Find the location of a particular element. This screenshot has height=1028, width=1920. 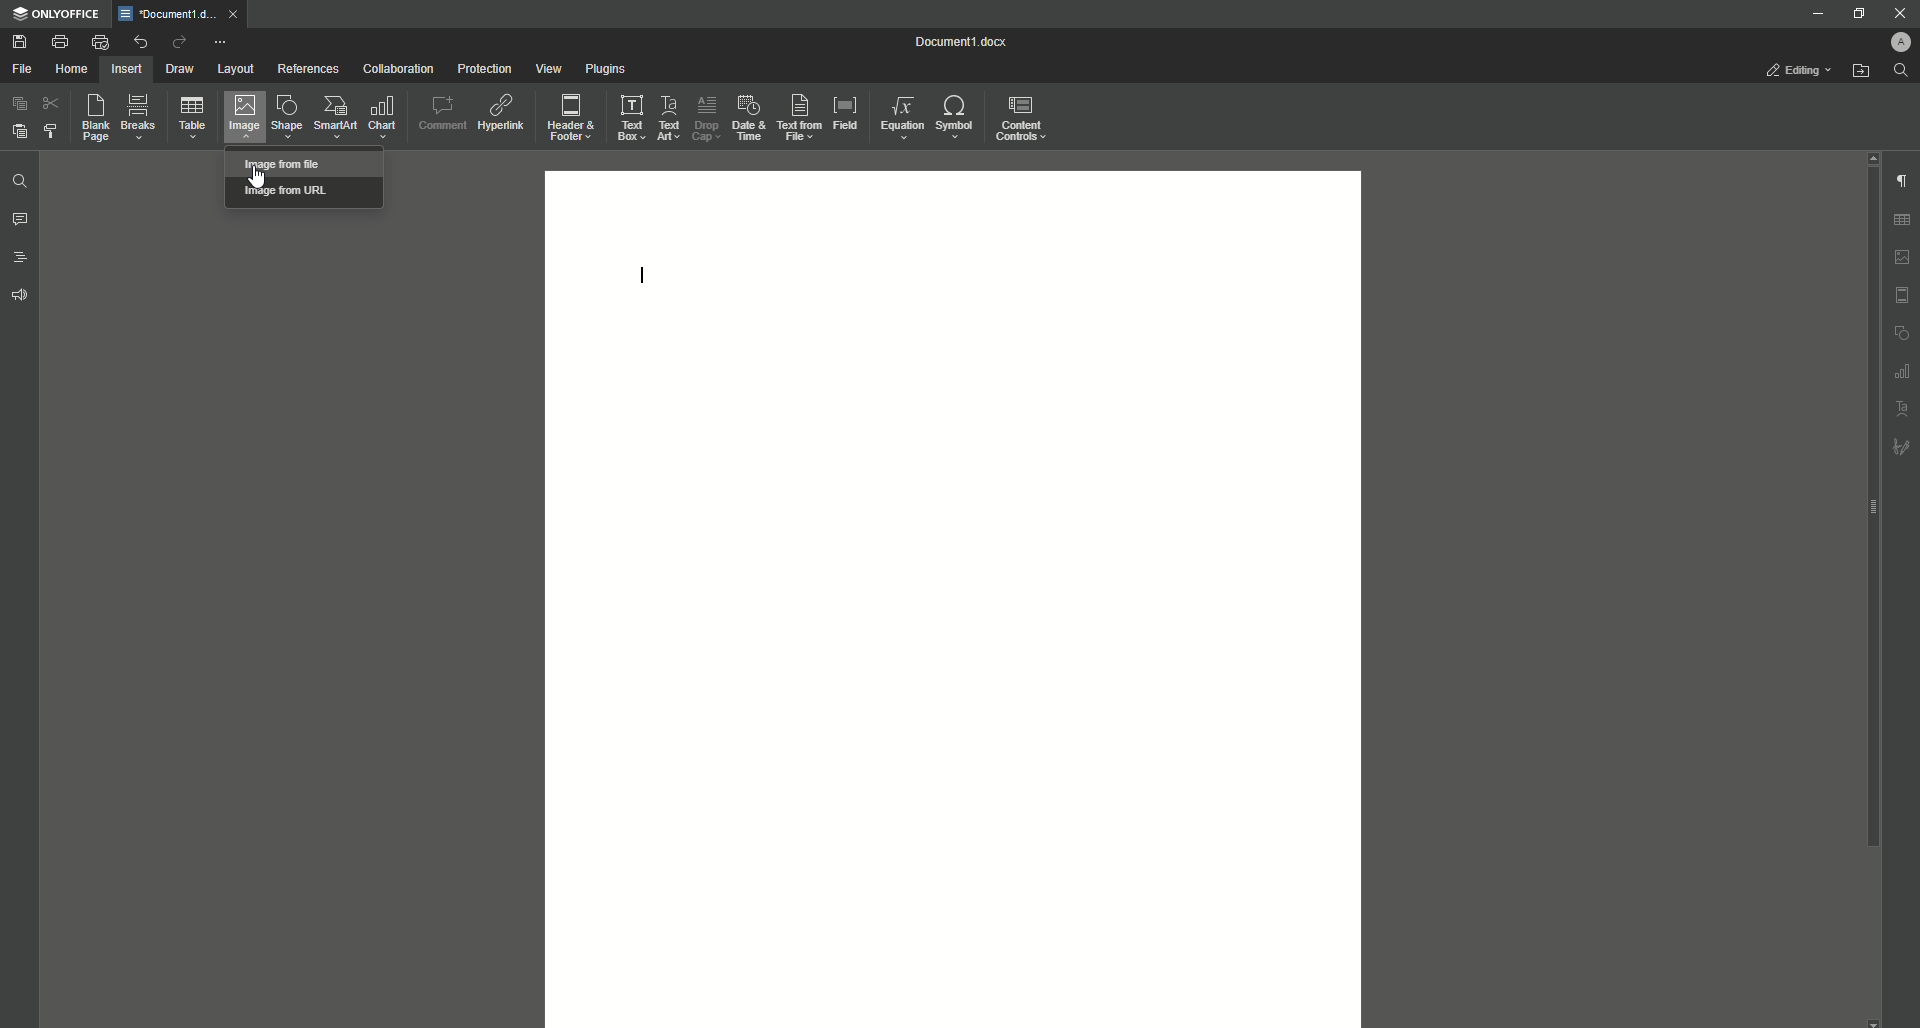

Undo is located at coordinates (140, 42).